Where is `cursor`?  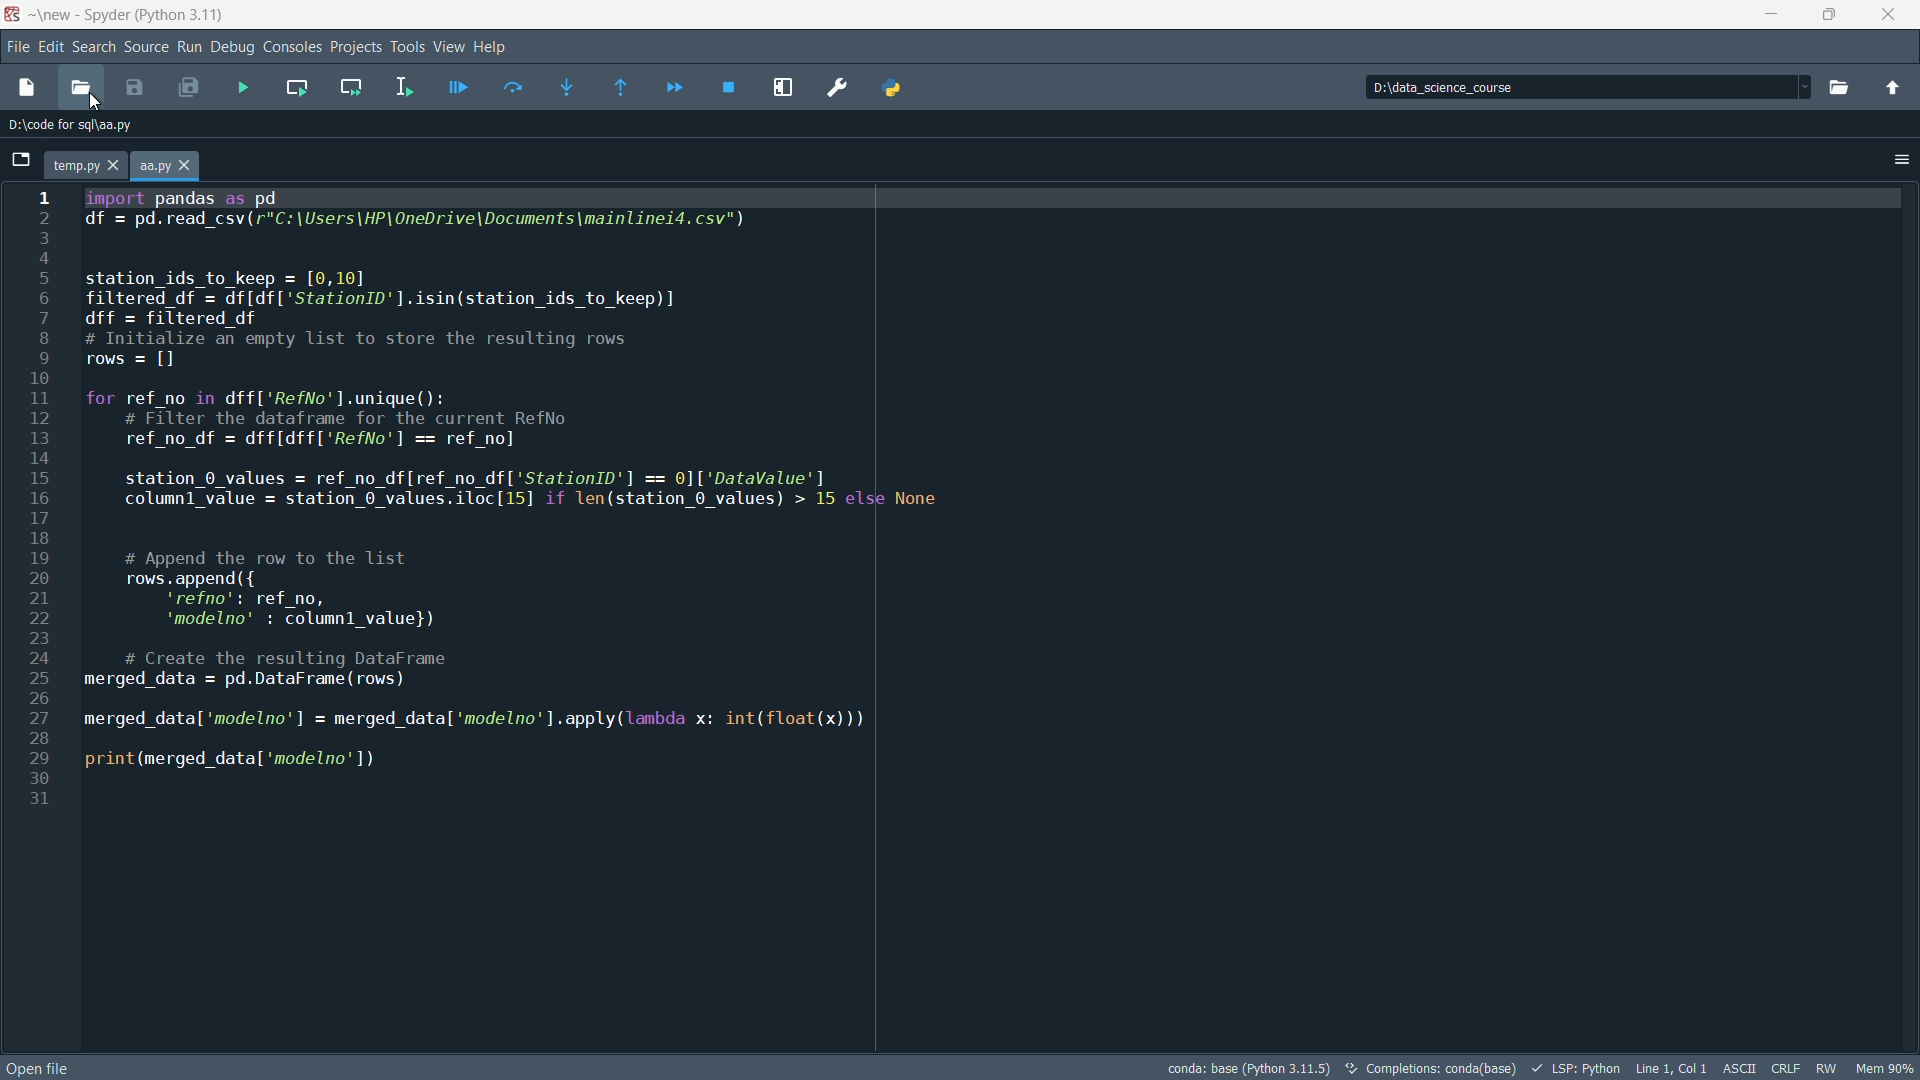
cursor is located at coordinates (95, 101).